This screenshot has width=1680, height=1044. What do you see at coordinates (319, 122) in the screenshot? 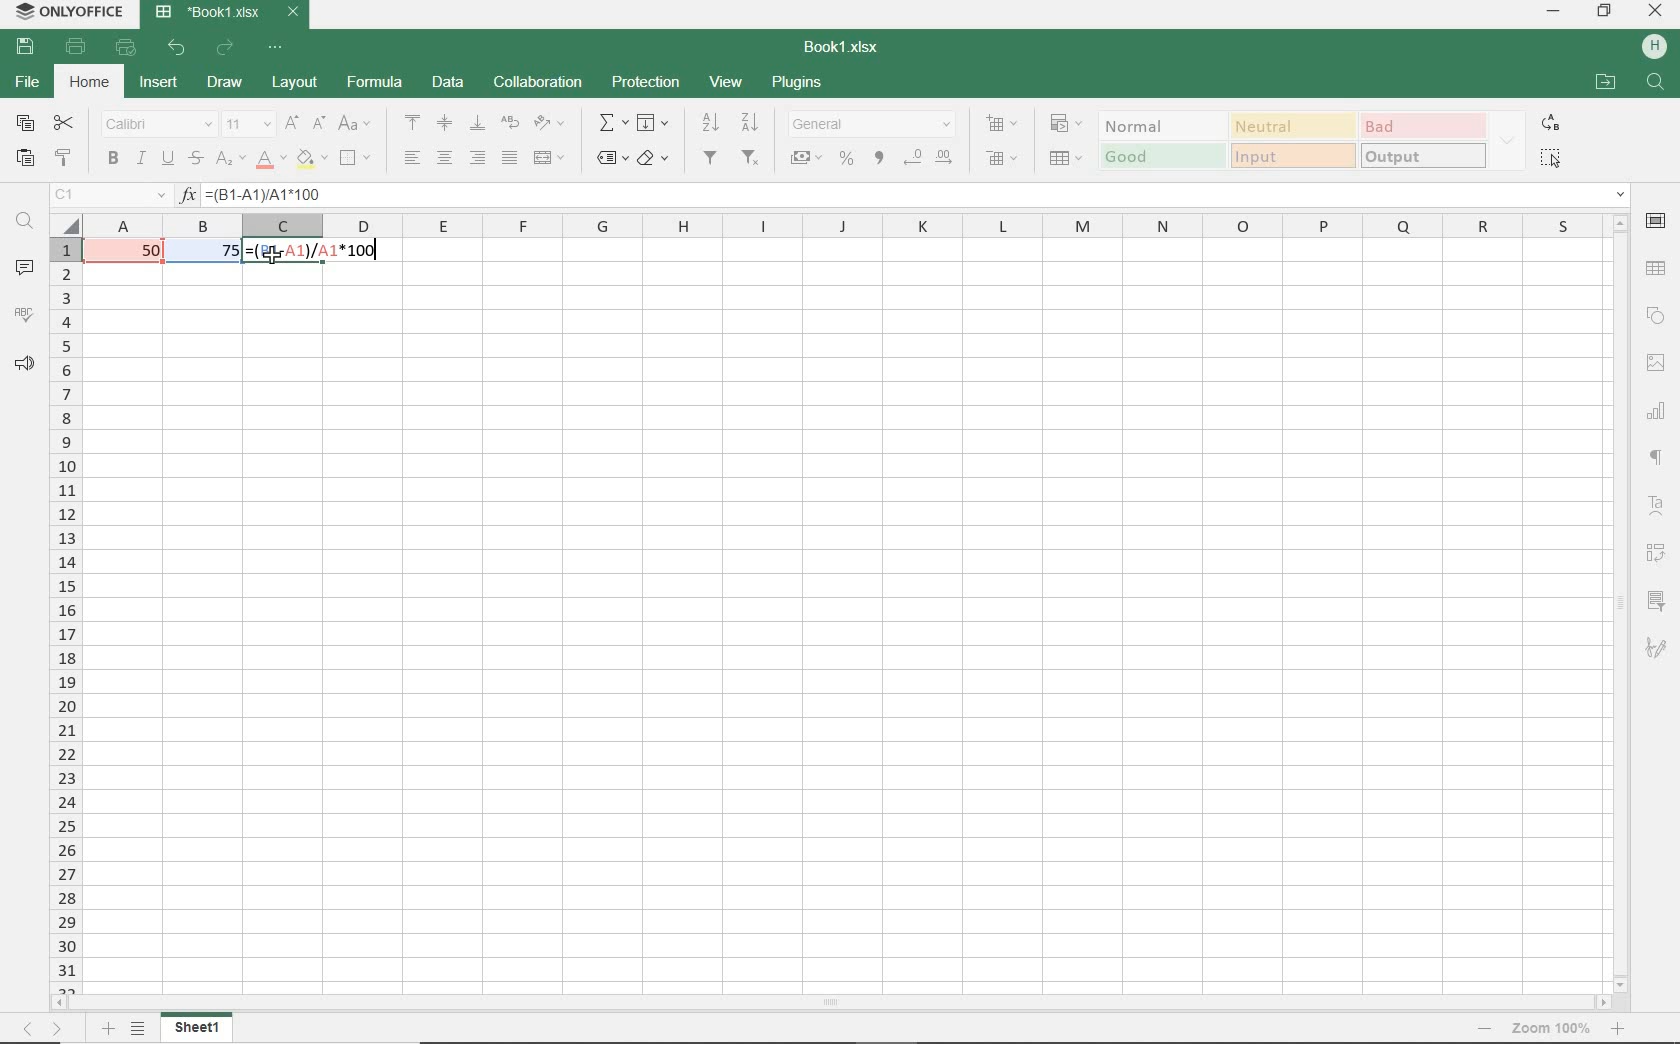
I see `decrement font size` at bounding box center [319, 122].